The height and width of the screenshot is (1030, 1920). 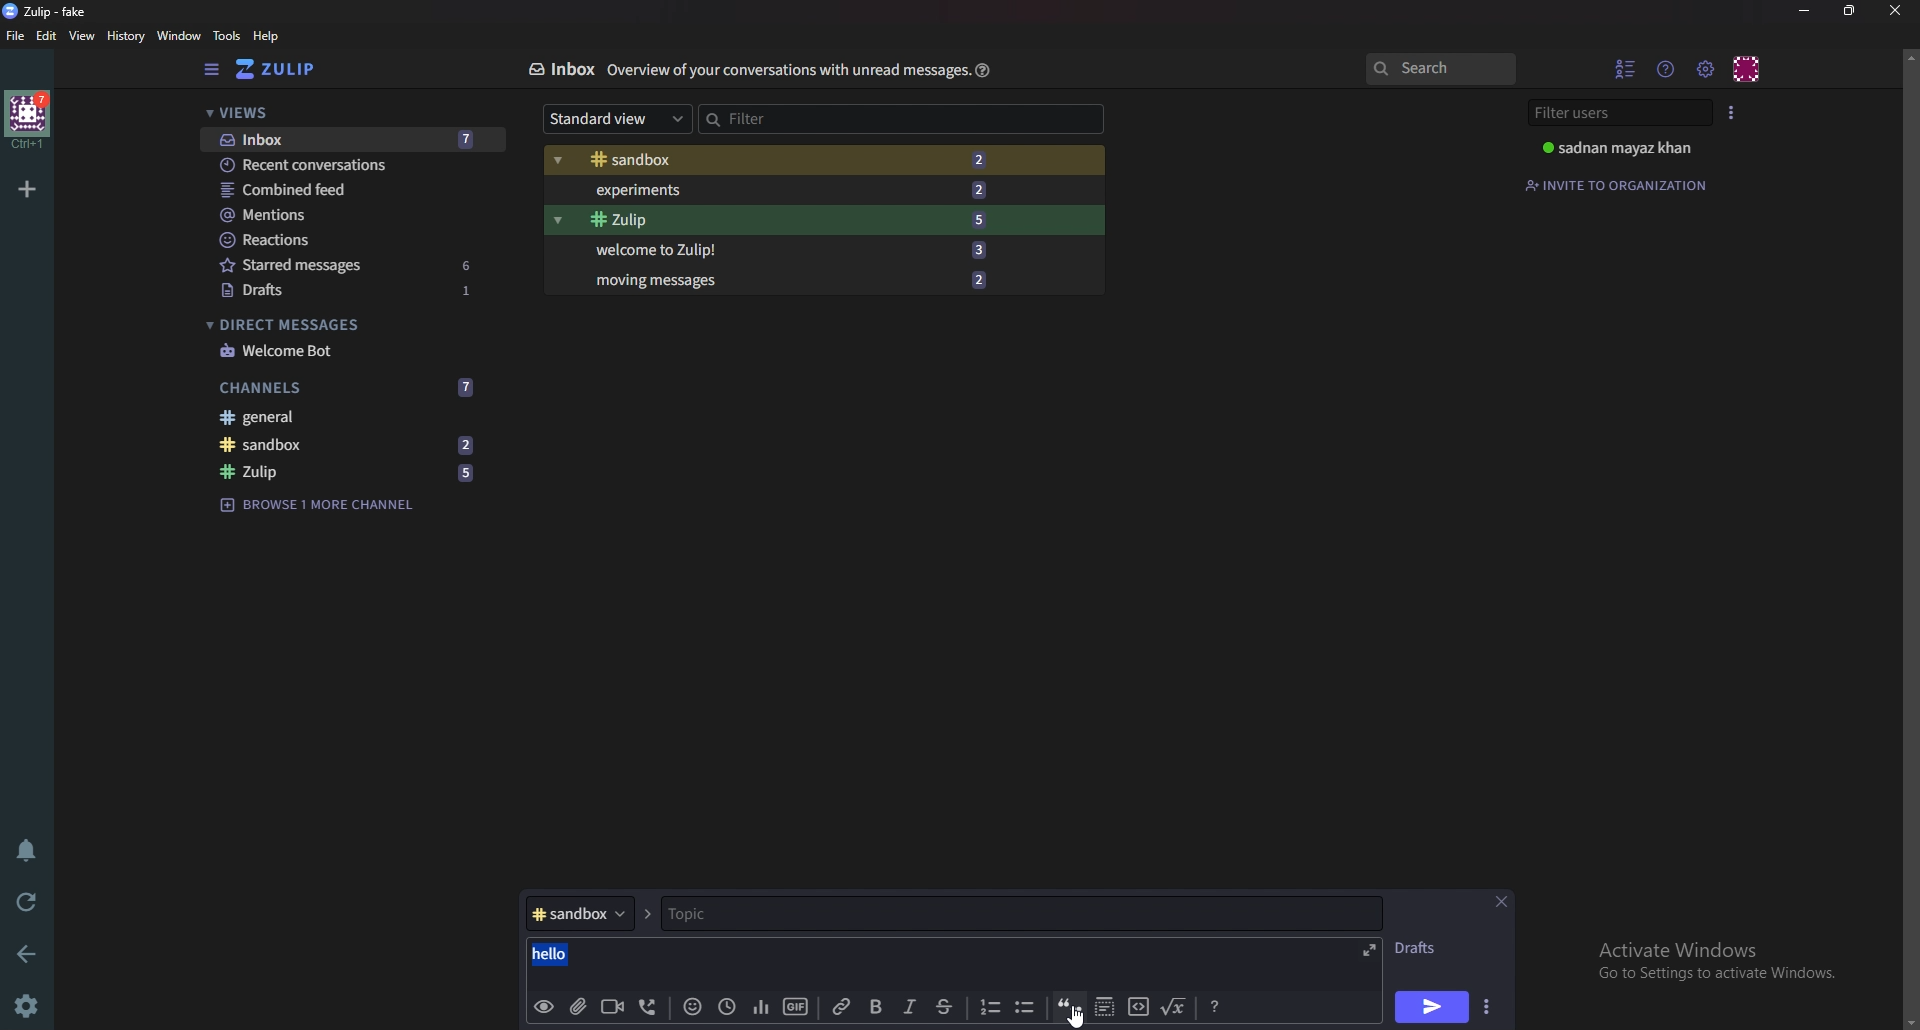 What do you see at coordinates (1071, 1006) in the screenshot?
I see `quote` at bounding box center [1071, 1006].